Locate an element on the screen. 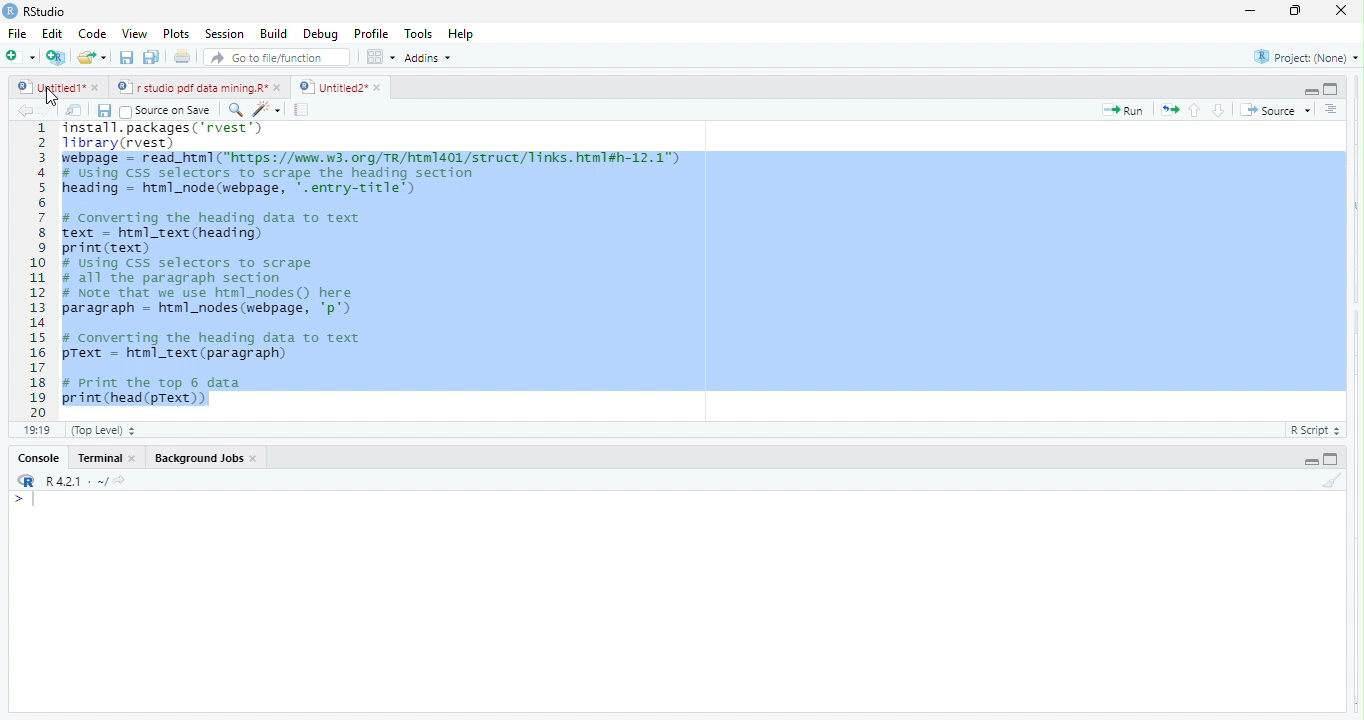 The width and height of the screenshot is (1364, 720). Background Jobs is located at coordinates (196, 456).